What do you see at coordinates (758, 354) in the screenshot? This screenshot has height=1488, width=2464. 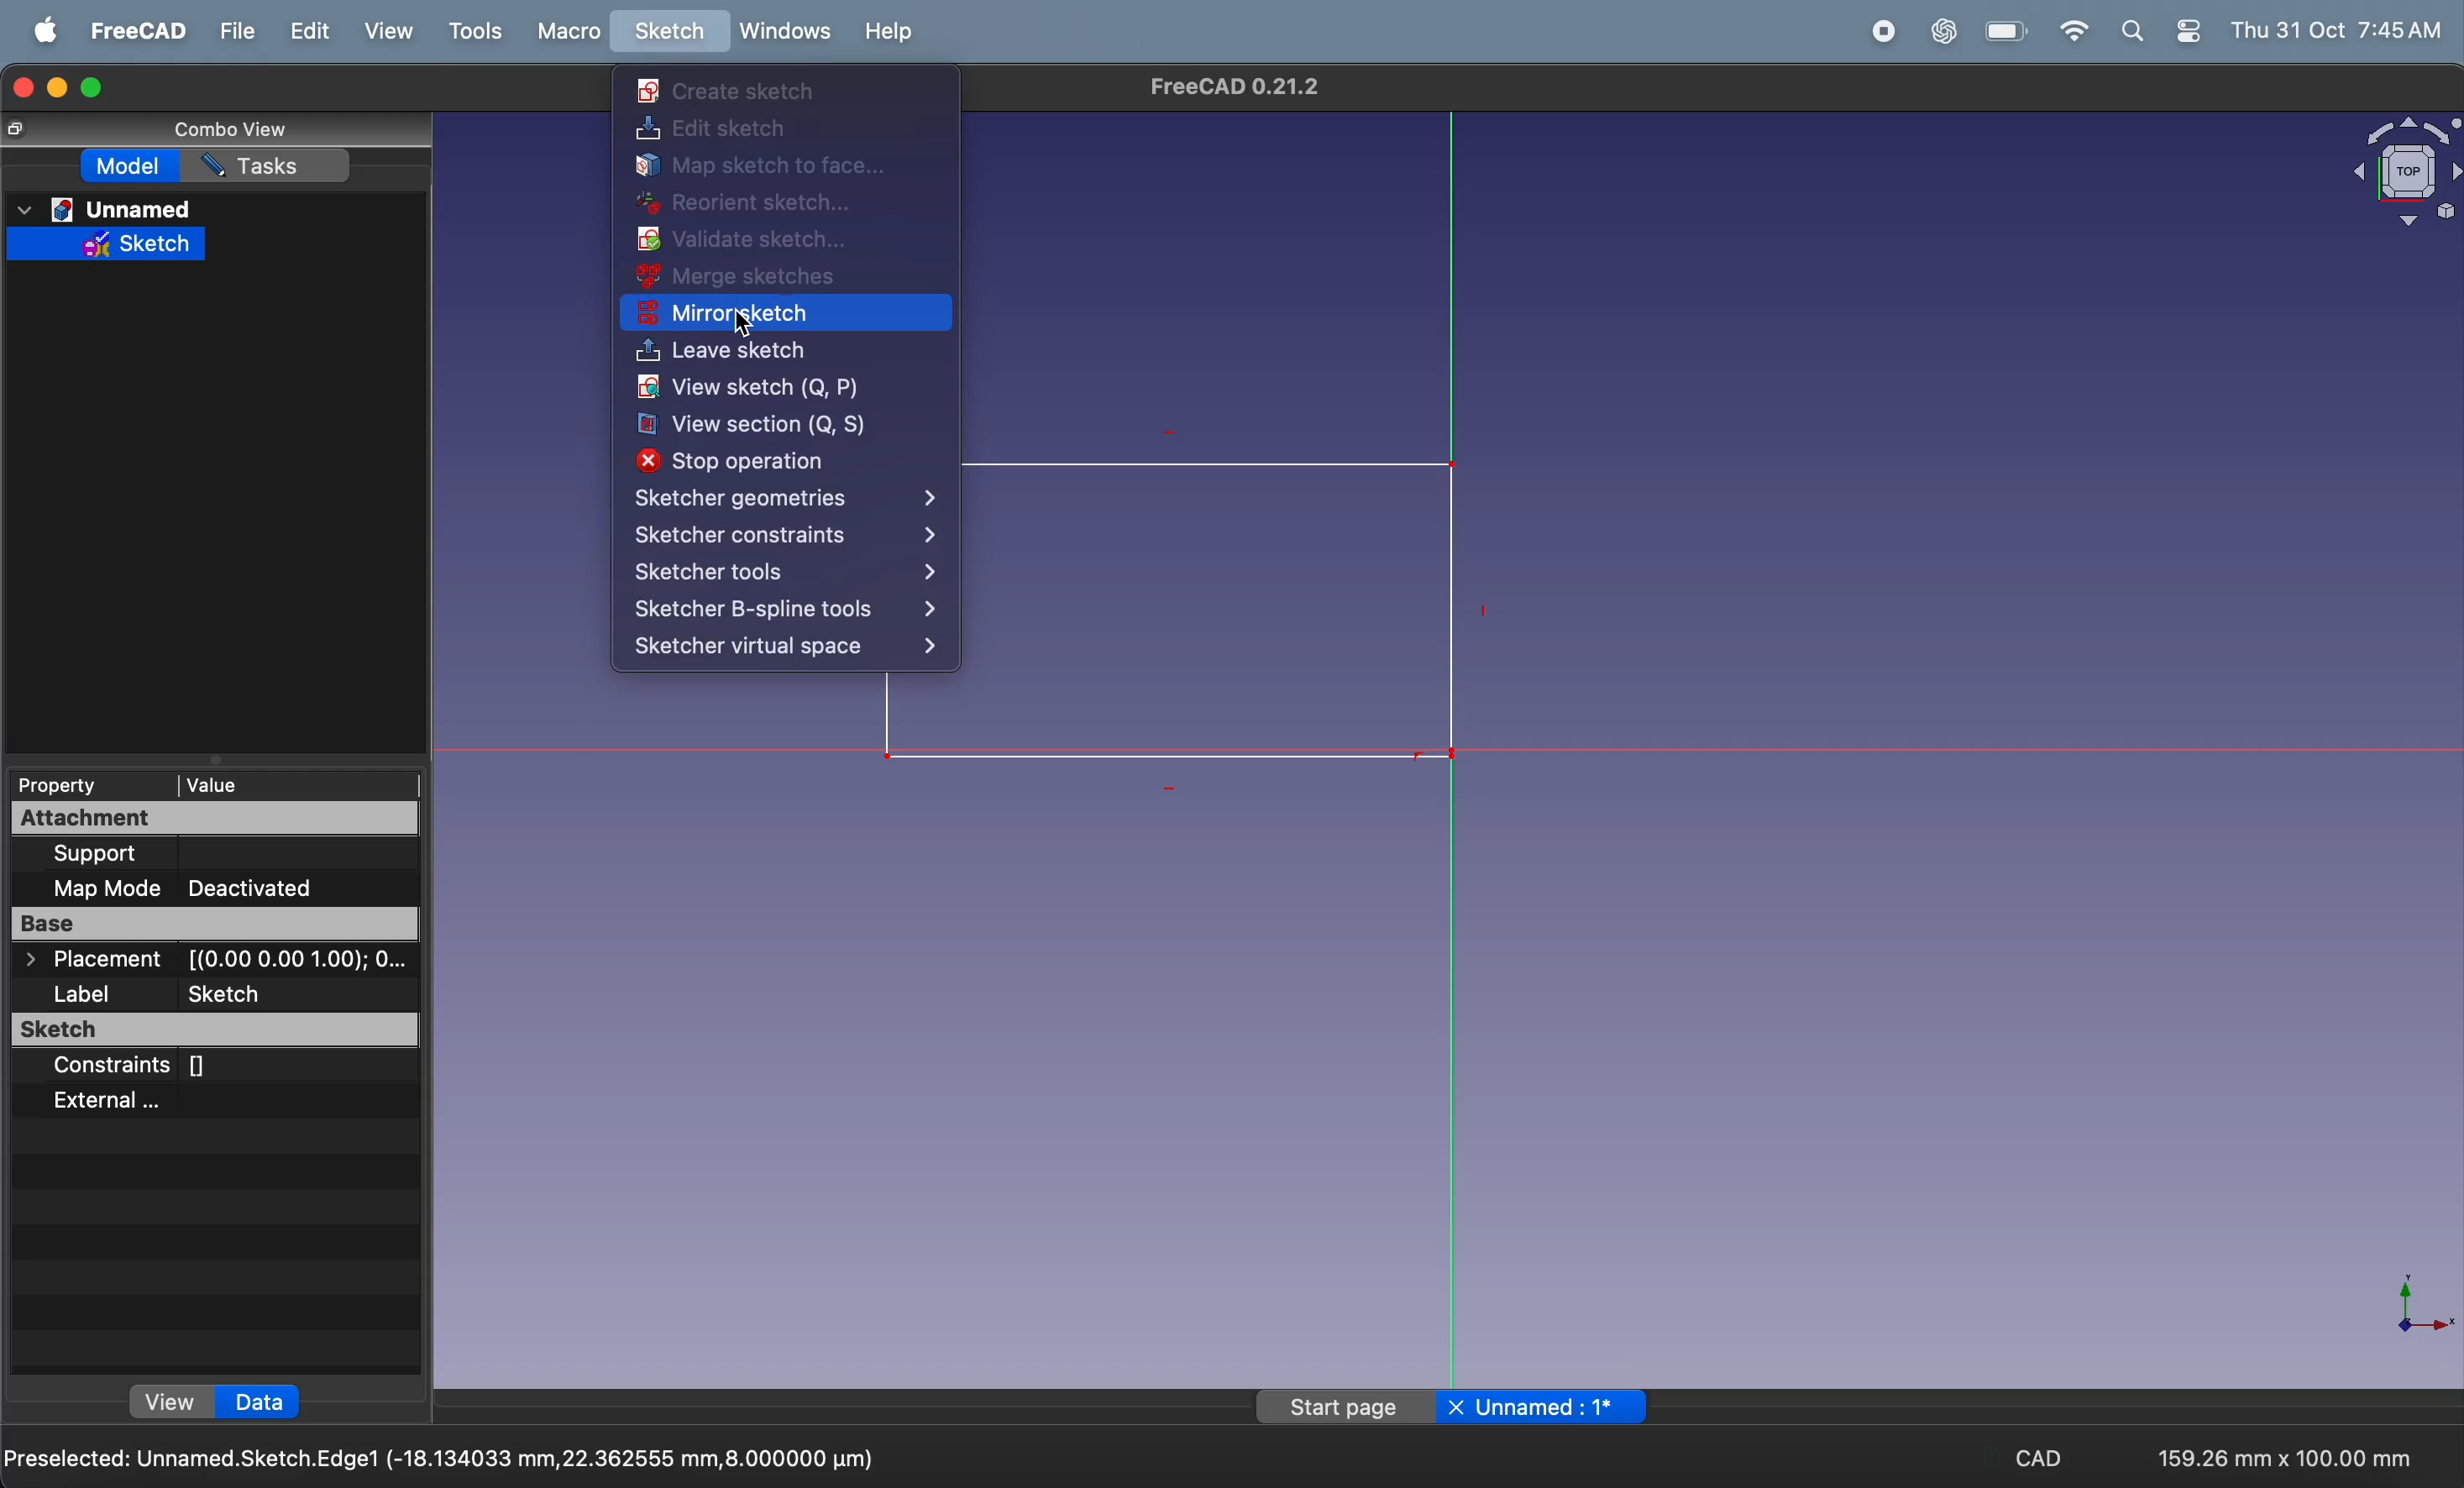 I see `leave sketch` at bounding box center [758, 354].